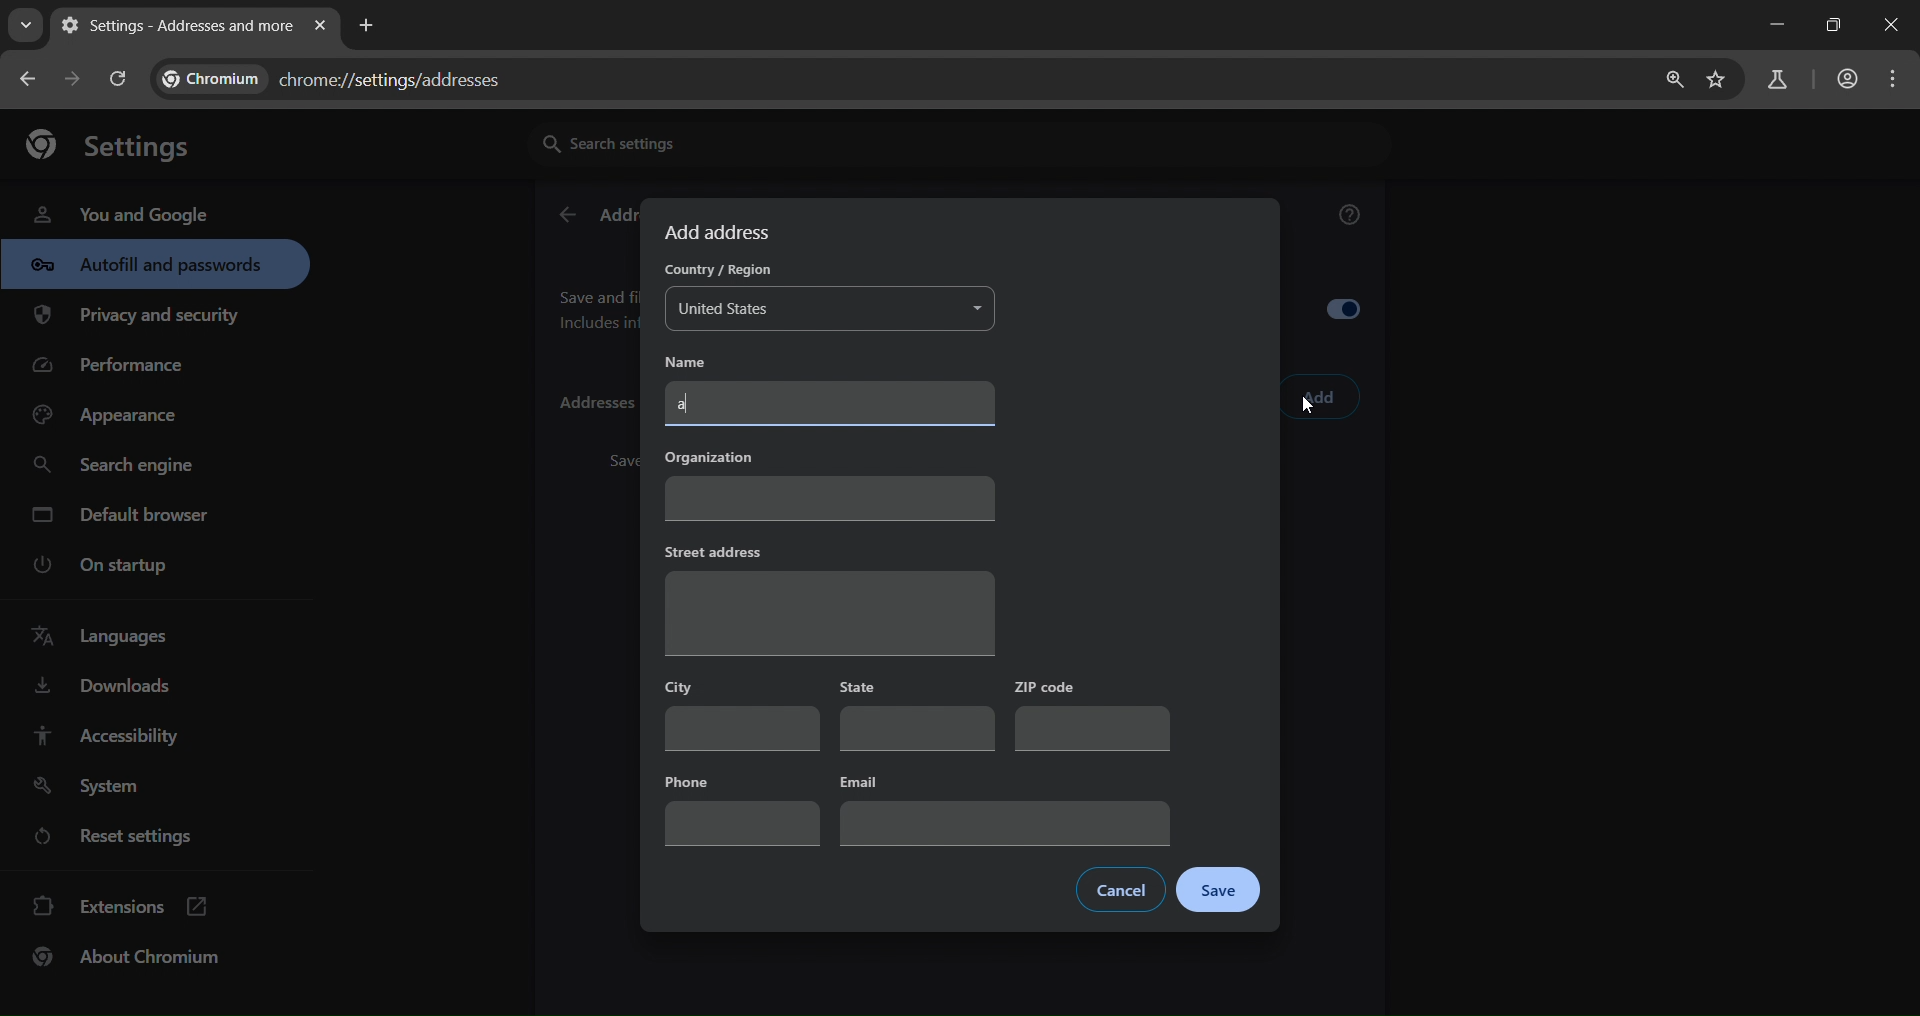 The width and height of the screenshot is (1920, 1016). What do you see at coordinates (124, 518) in the screenshot?
I see `default engine` at bounding box center [124, 518].